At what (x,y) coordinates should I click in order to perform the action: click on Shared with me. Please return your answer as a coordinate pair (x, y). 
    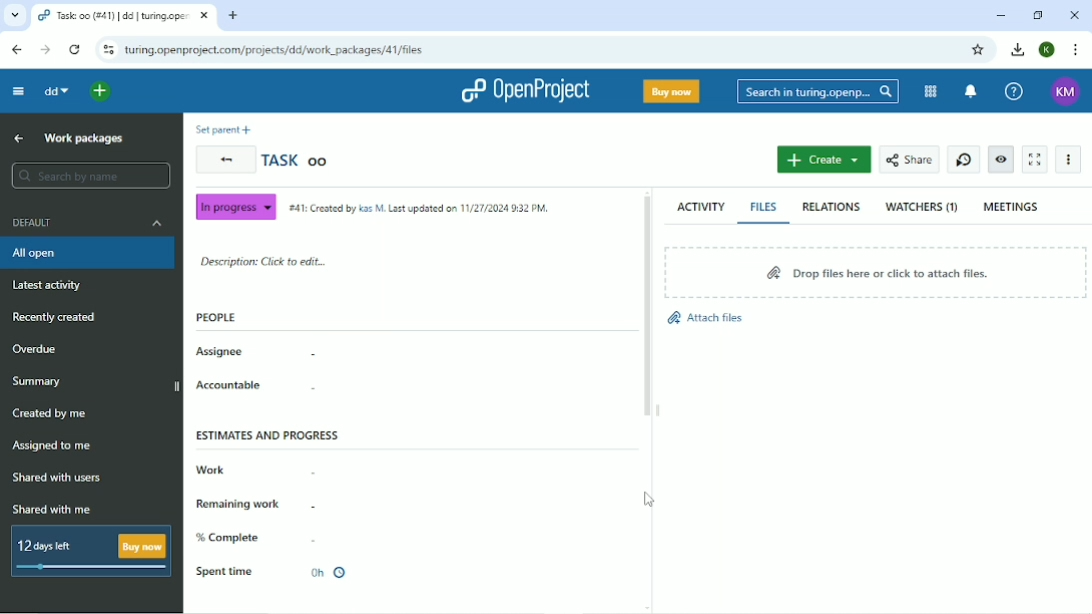
    Looking at the image, I should click on (53, 509).